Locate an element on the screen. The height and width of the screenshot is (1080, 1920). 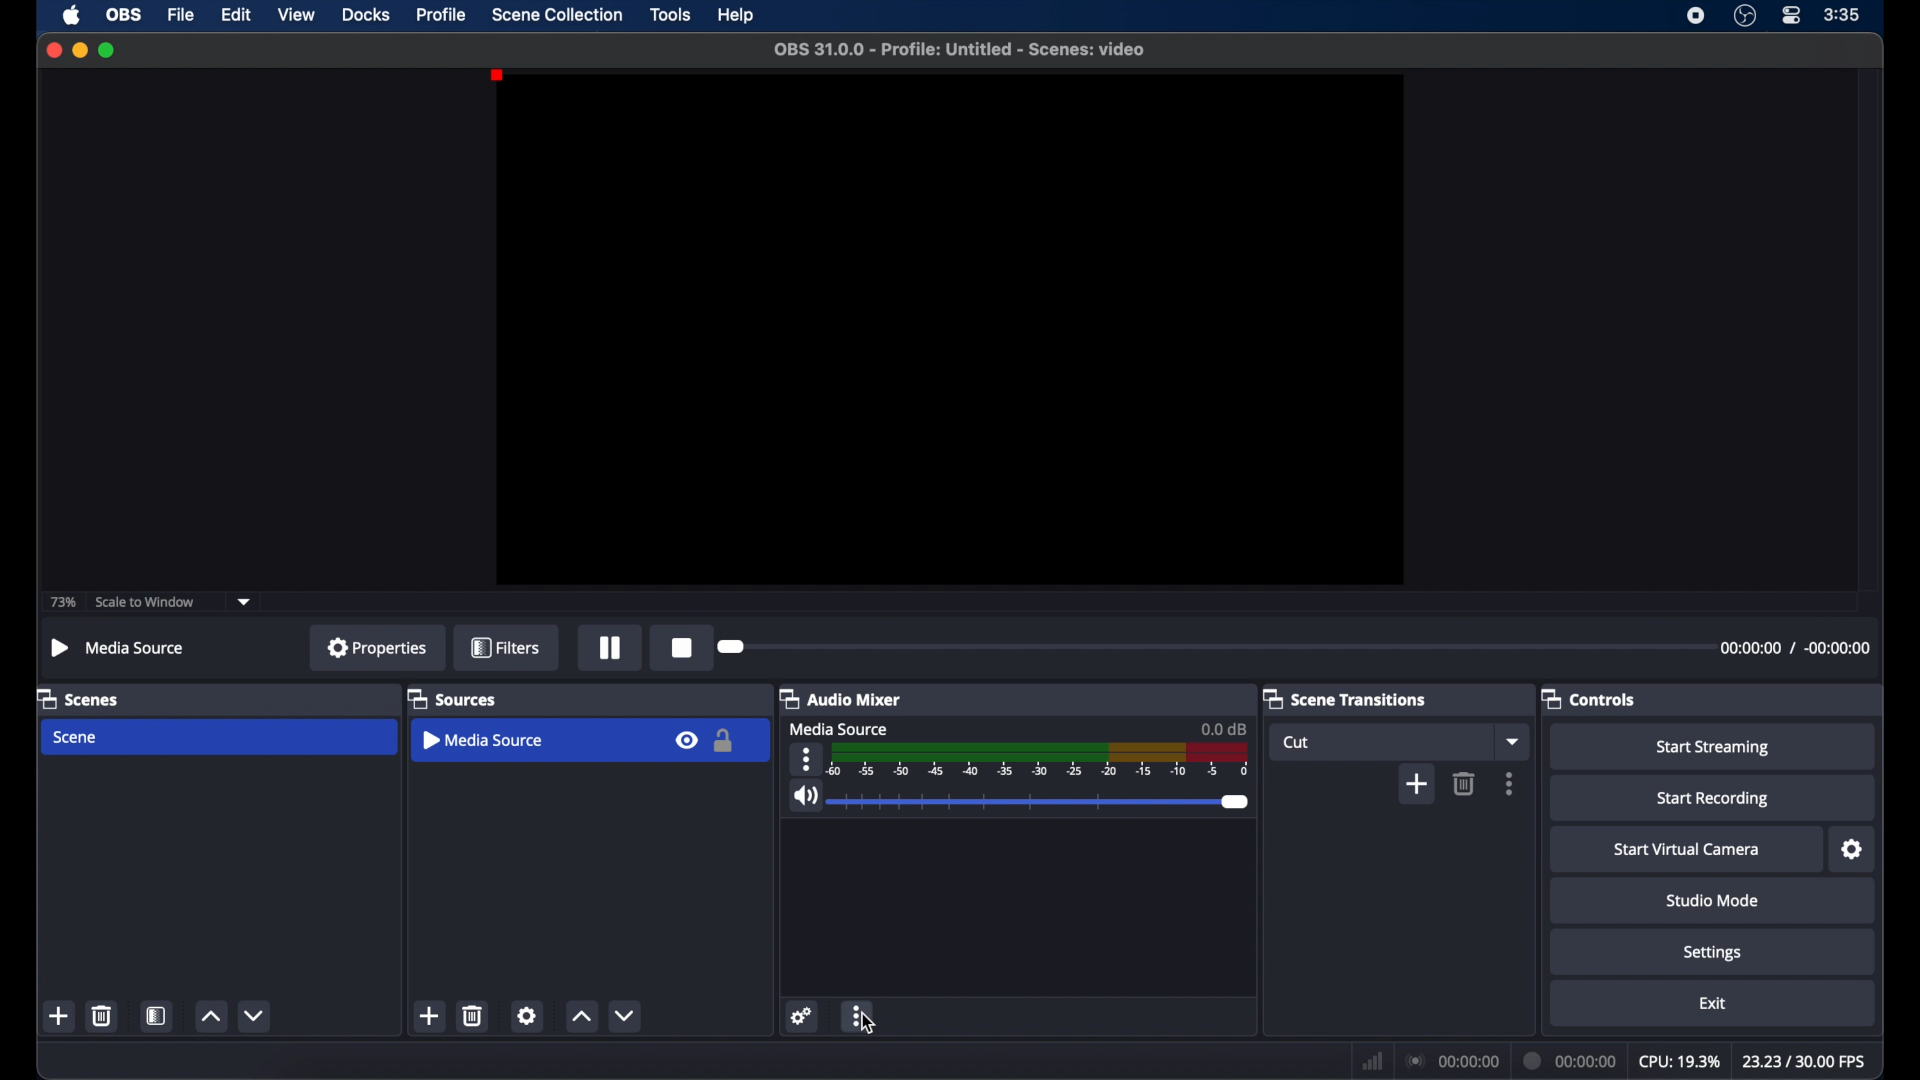
duration time is located at coordinates (1797, 648).